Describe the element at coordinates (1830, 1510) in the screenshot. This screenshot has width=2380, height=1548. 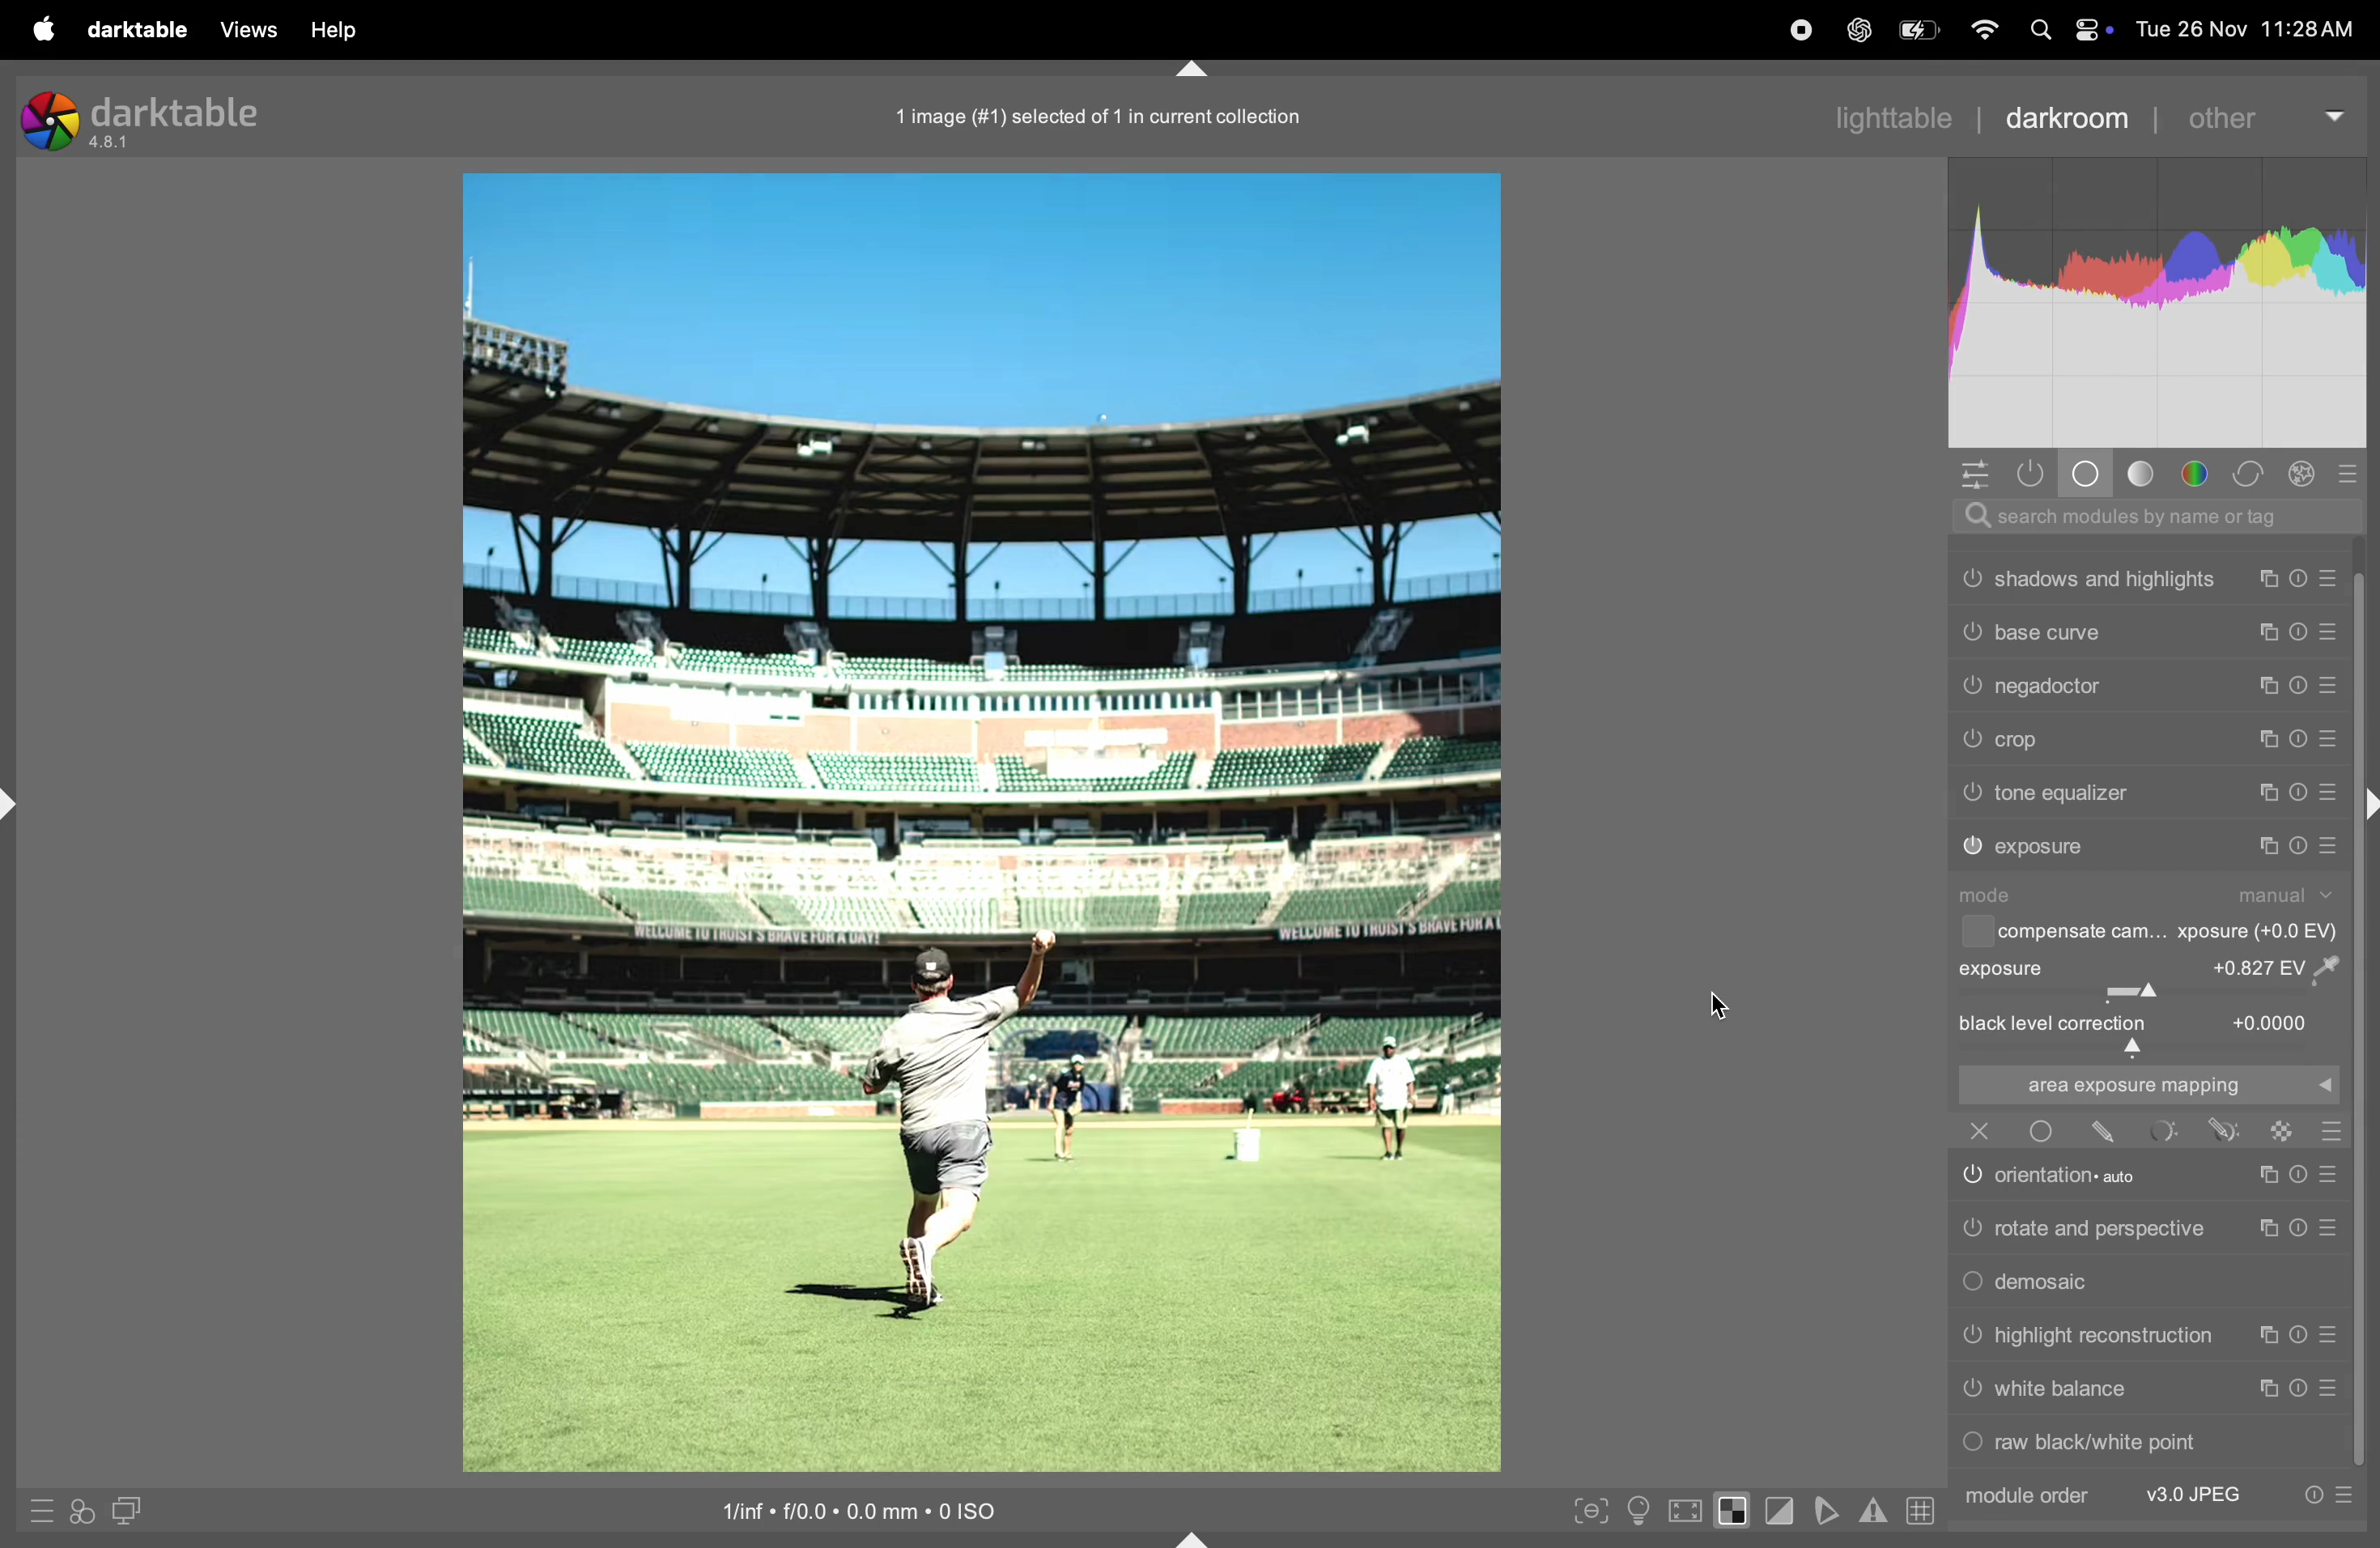
I see `soften` at that location.